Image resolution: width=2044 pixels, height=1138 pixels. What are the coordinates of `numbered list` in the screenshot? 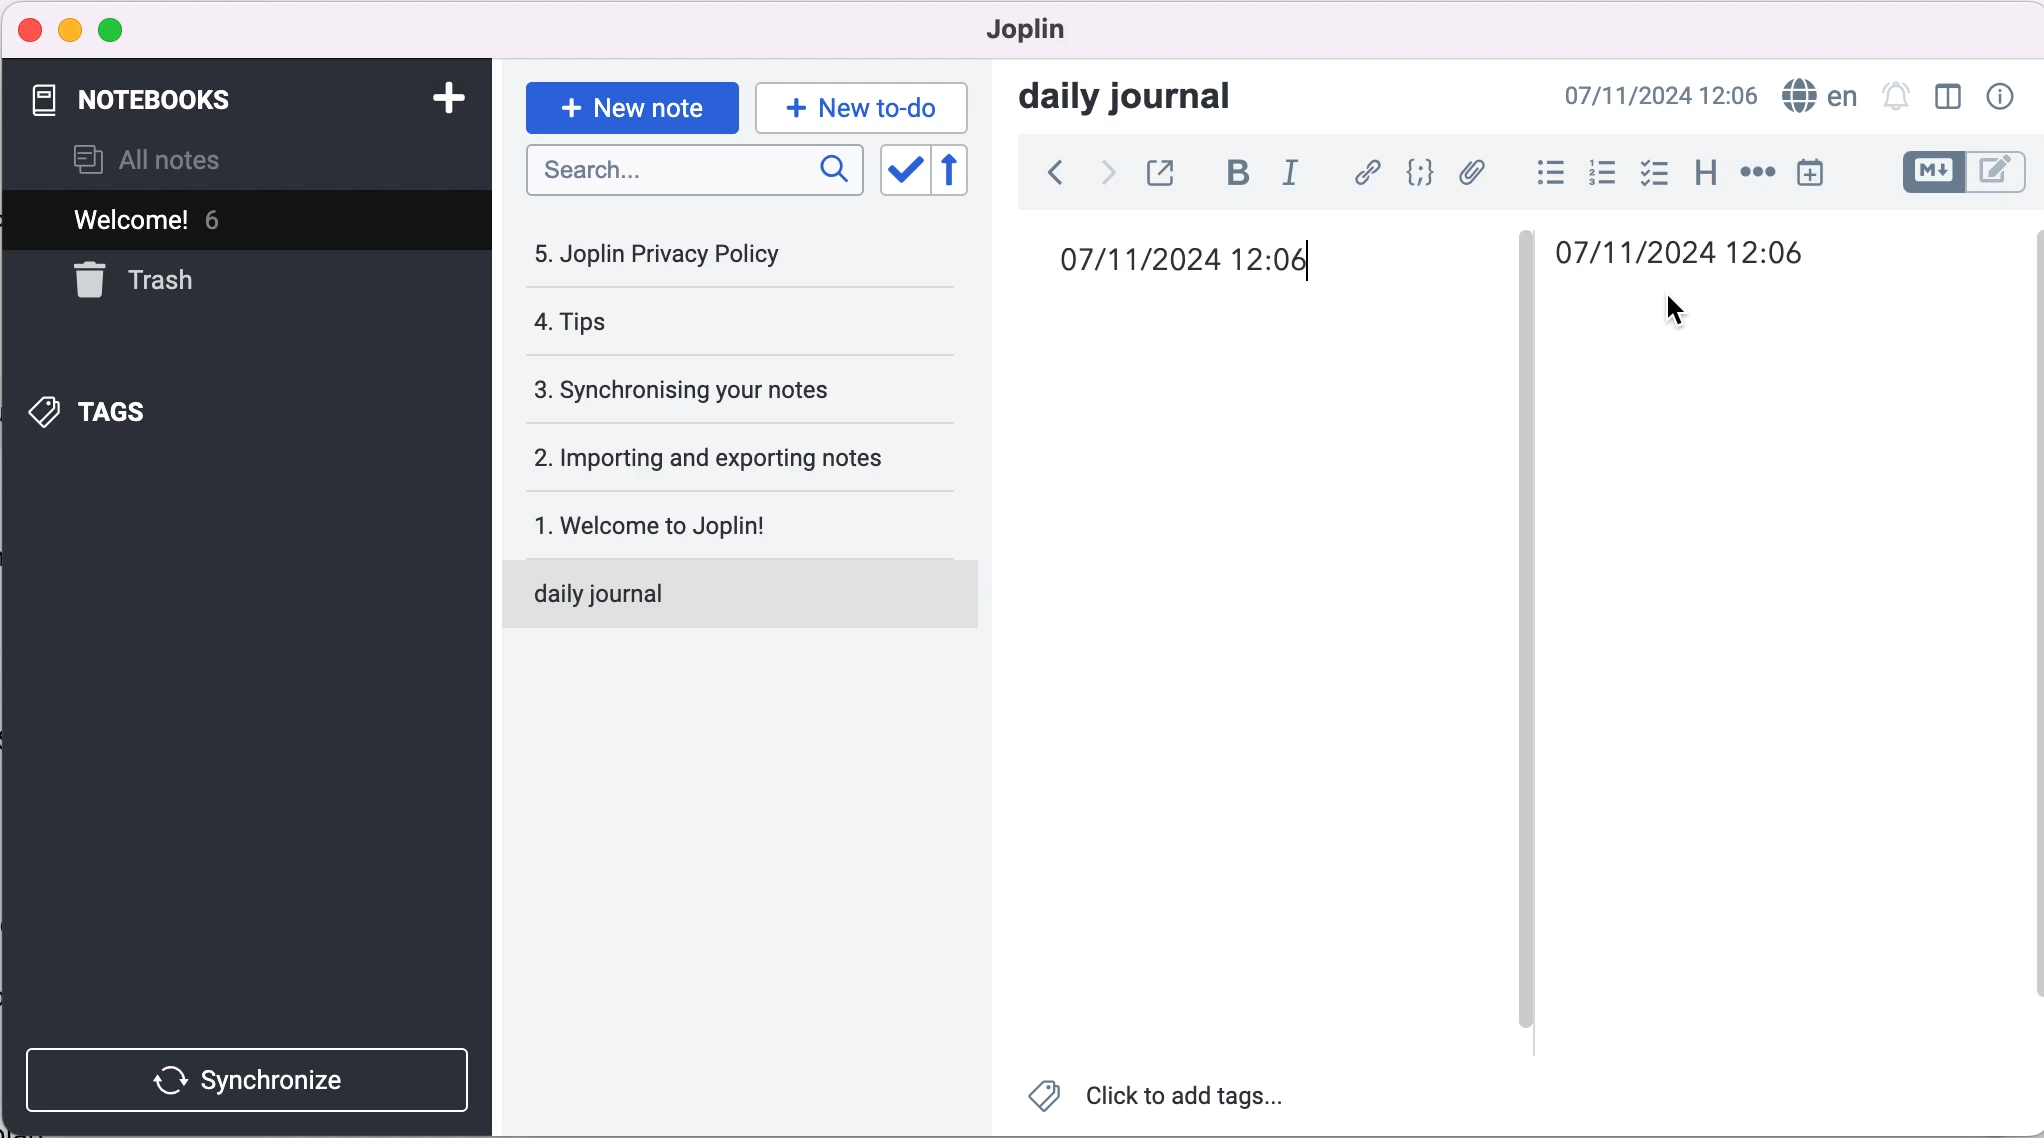 It's located at (1596, 172).